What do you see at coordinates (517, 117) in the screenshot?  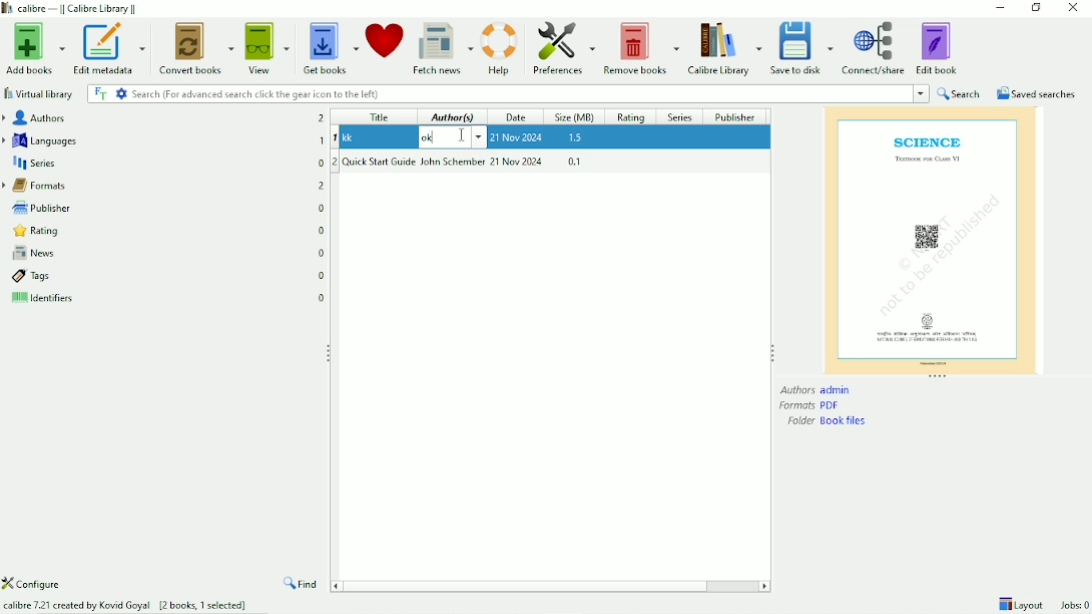 I see `Date` at bounding box center [517, 117].